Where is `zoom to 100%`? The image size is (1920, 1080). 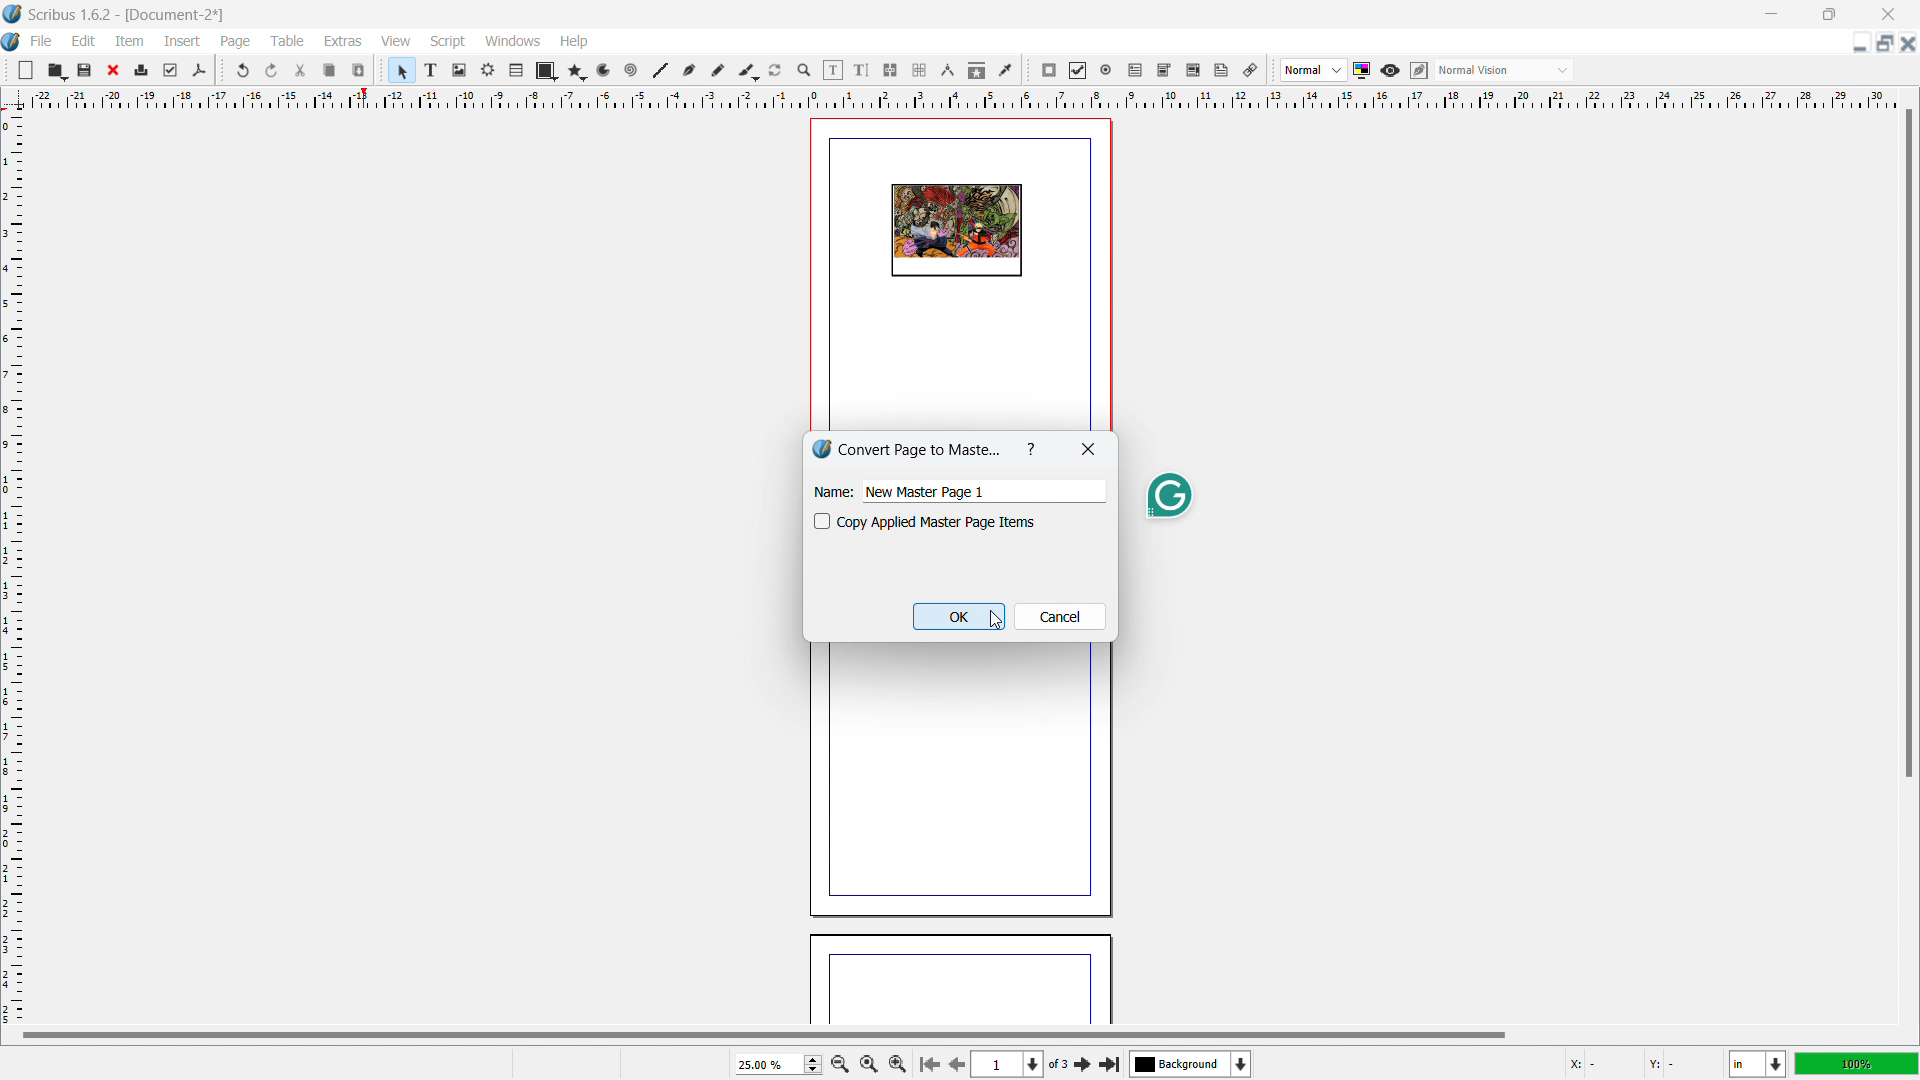
zoom to 100% is located at coordinates (868, 1062).